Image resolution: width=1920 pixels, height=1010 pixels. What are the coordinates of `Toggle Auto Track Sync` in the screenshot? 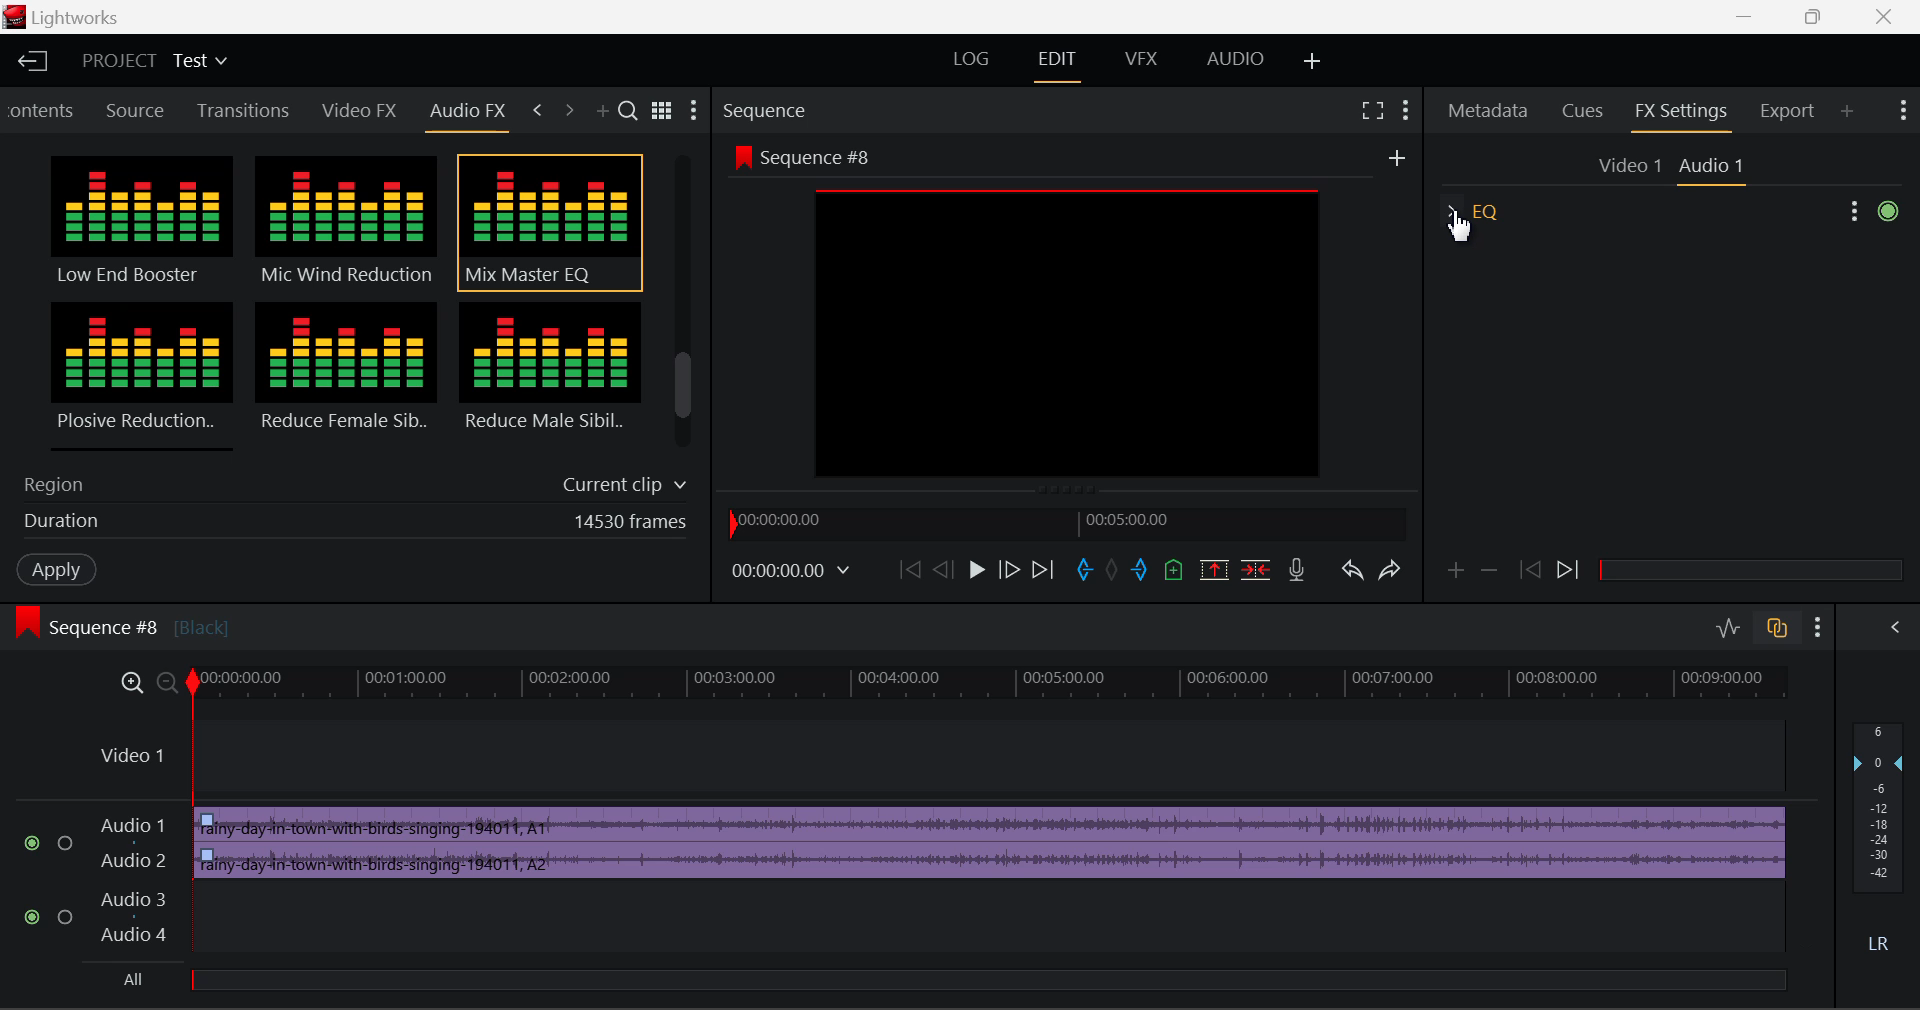 It's located at (1777, 629).